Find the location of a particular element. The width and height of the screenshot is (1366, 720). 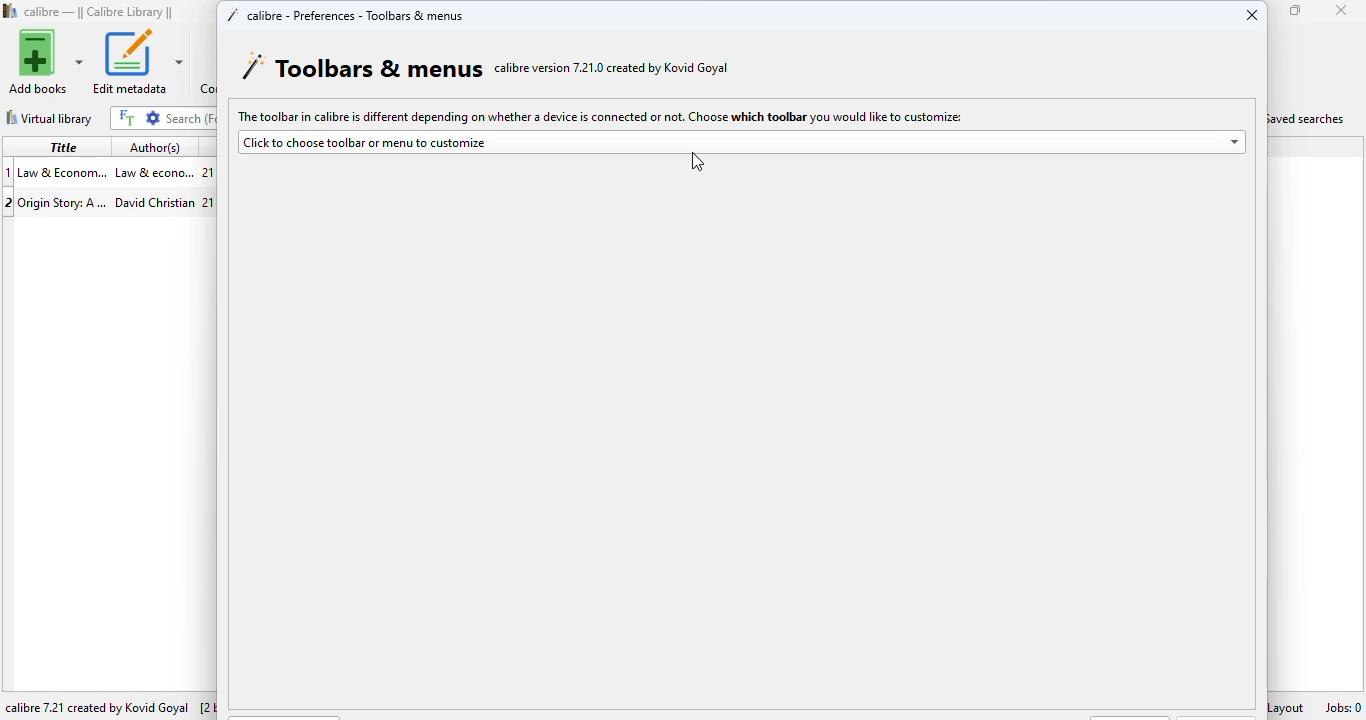

add books is located at coordinates (46, 61).